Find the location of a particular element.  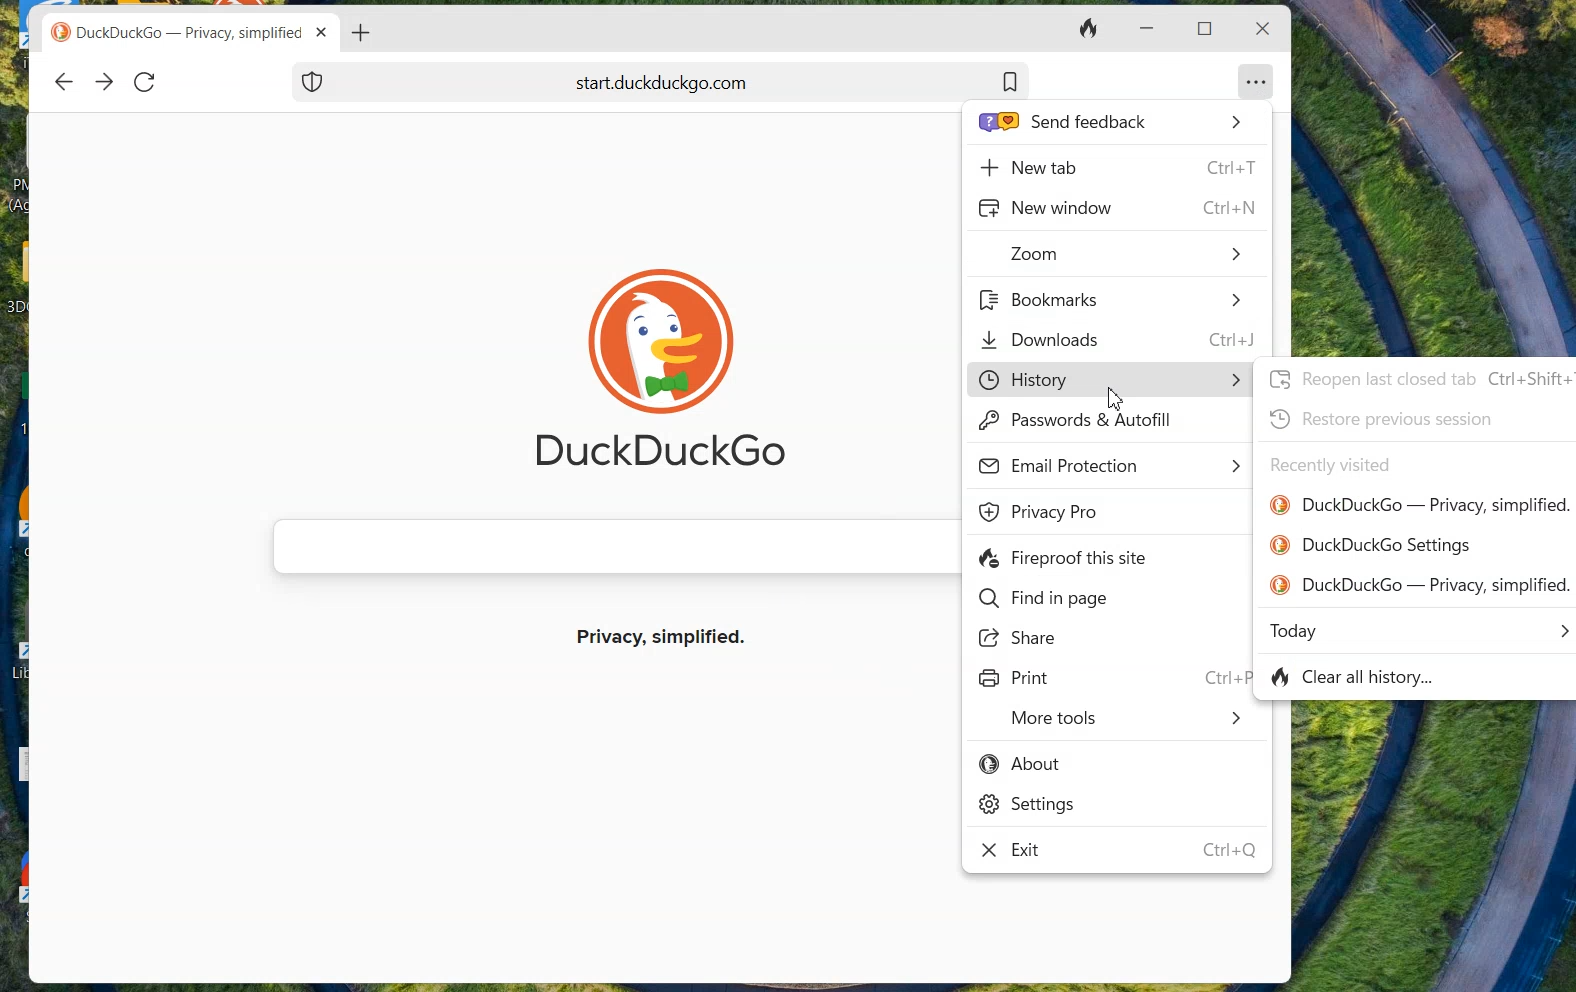

DuckDuckGo - privacy, simplified. is located at coordinates (1420, 505).